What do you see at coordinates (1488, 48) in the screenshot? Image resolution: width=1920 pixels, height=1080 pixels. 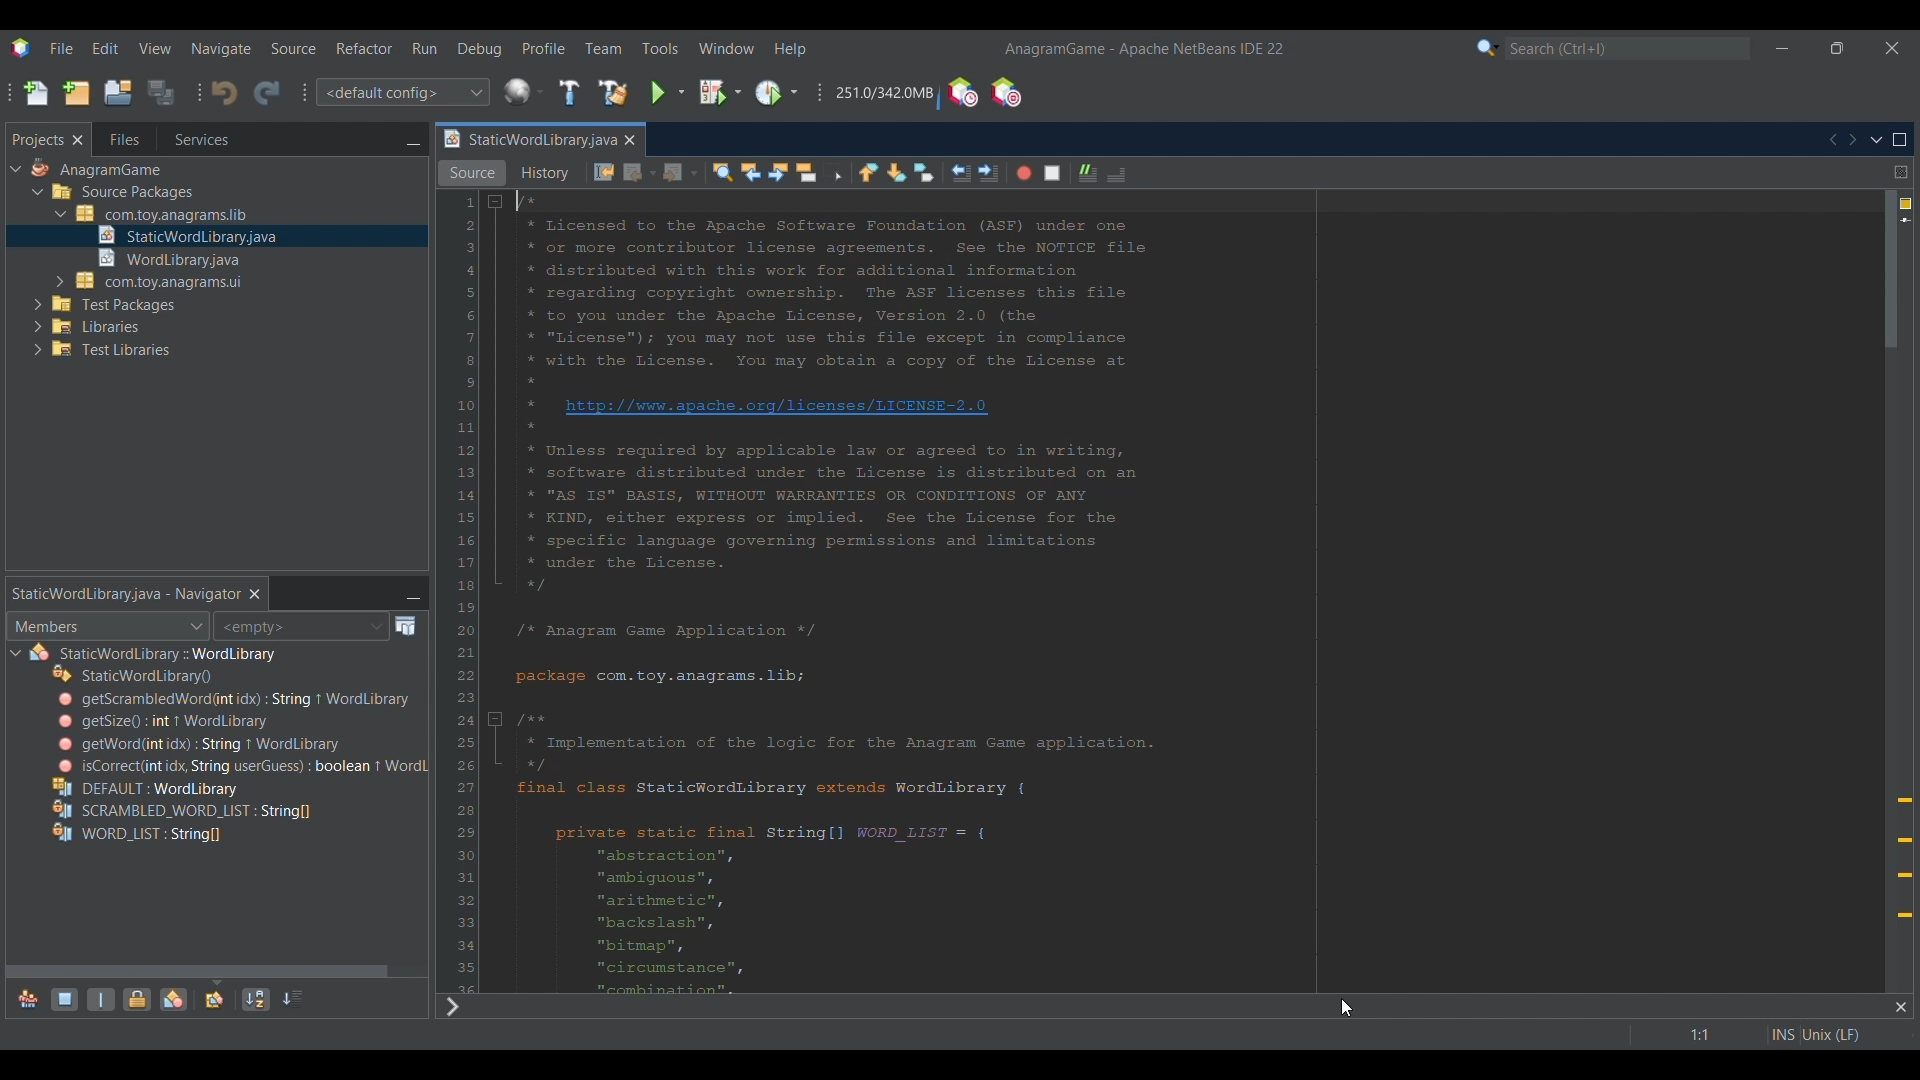 I see `Search options` at bounding box center [1488, 48].